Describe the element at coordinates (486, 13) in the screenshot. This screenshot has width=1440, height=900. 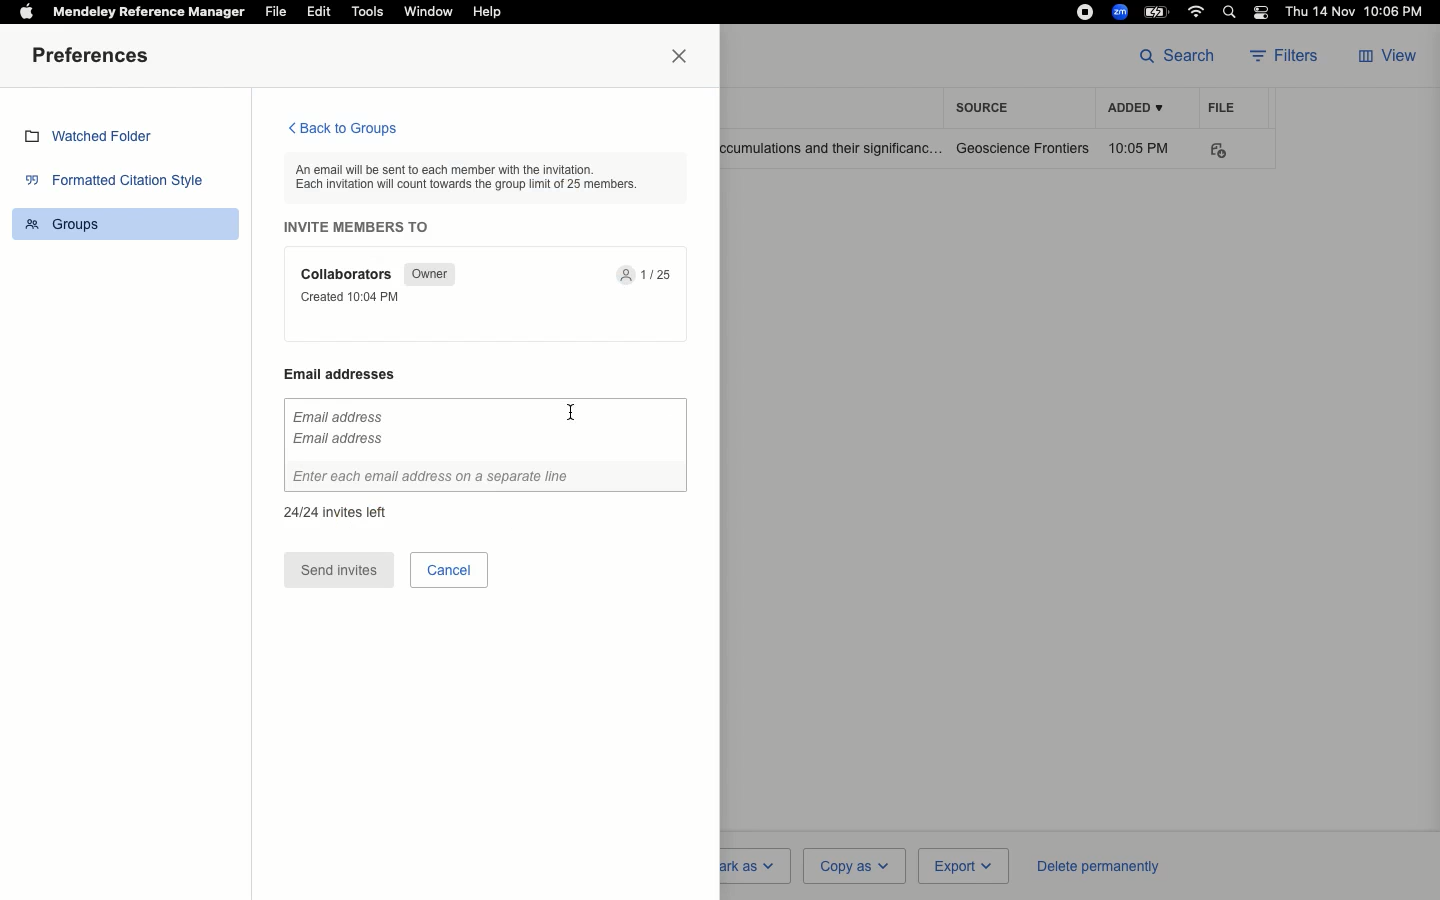
I see `Help` at that location.